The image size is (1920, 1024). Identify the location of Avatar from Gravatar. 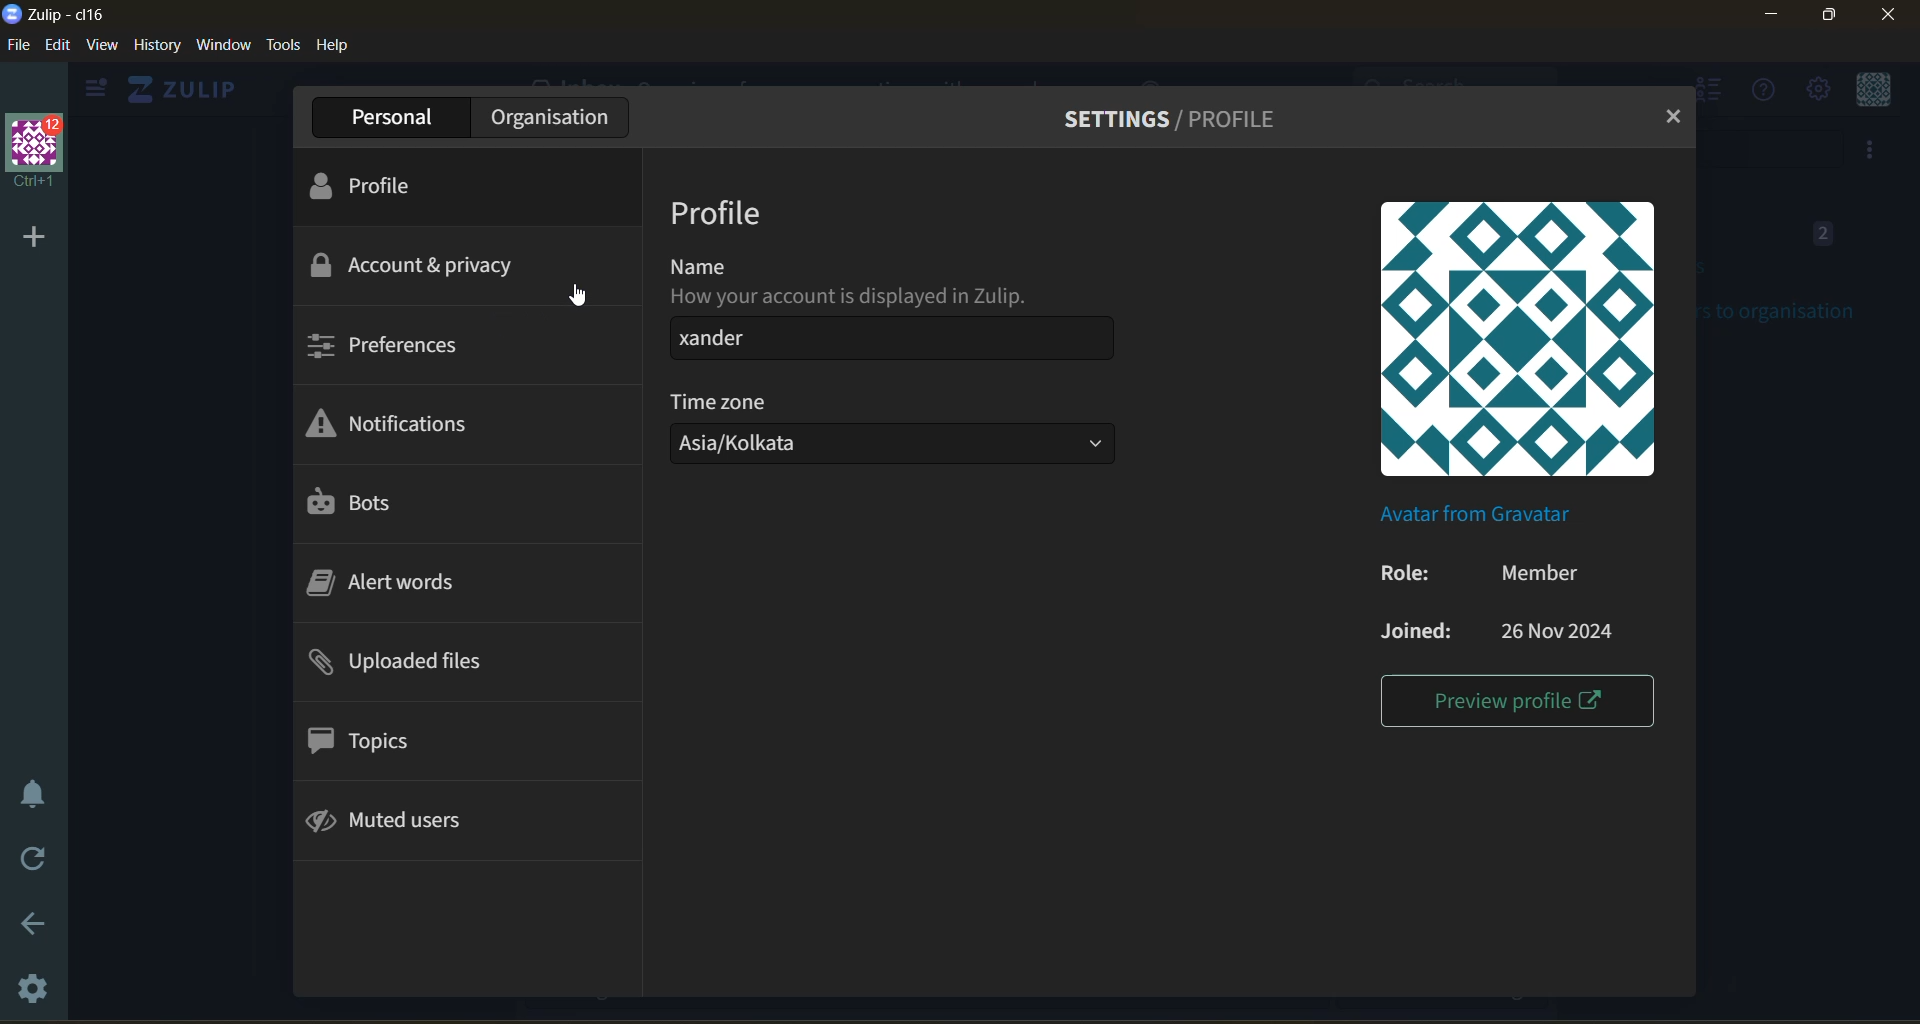
(1470, 515).